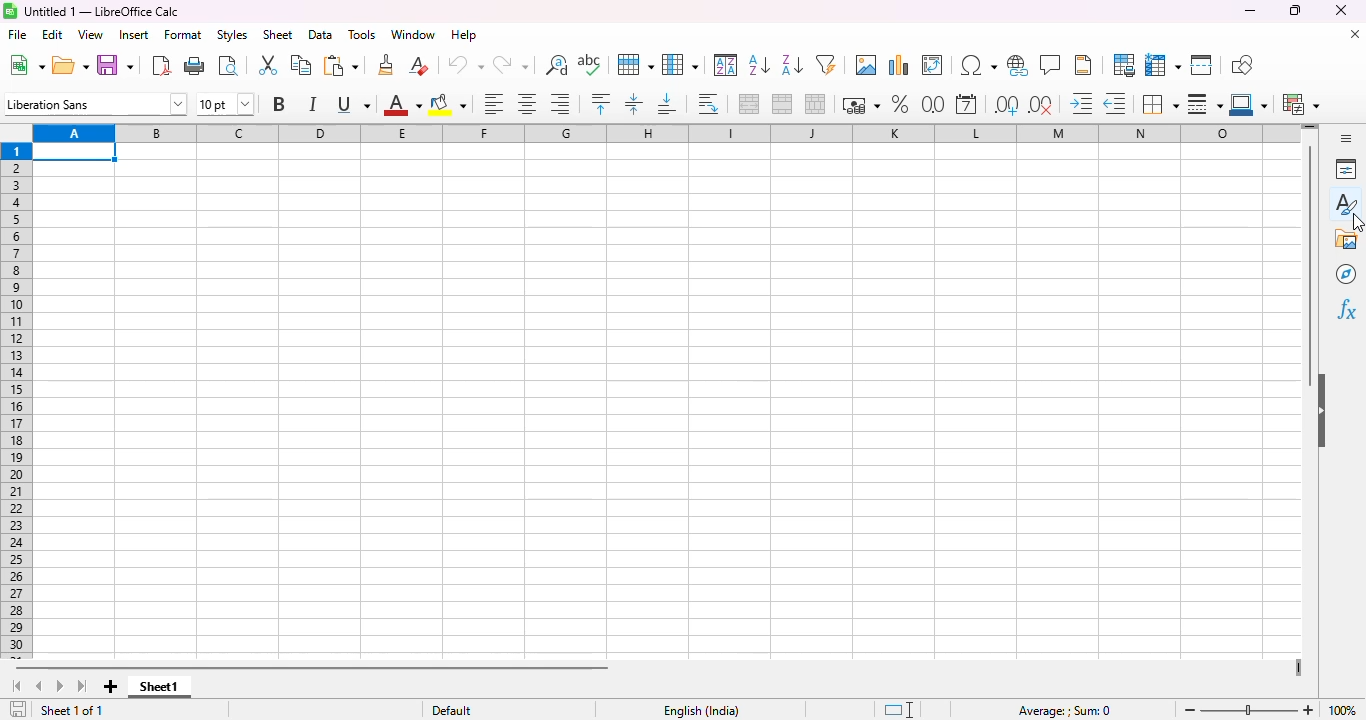 This screenshot has width=1366, height=720. I want to click on align center, so click(527, 104).